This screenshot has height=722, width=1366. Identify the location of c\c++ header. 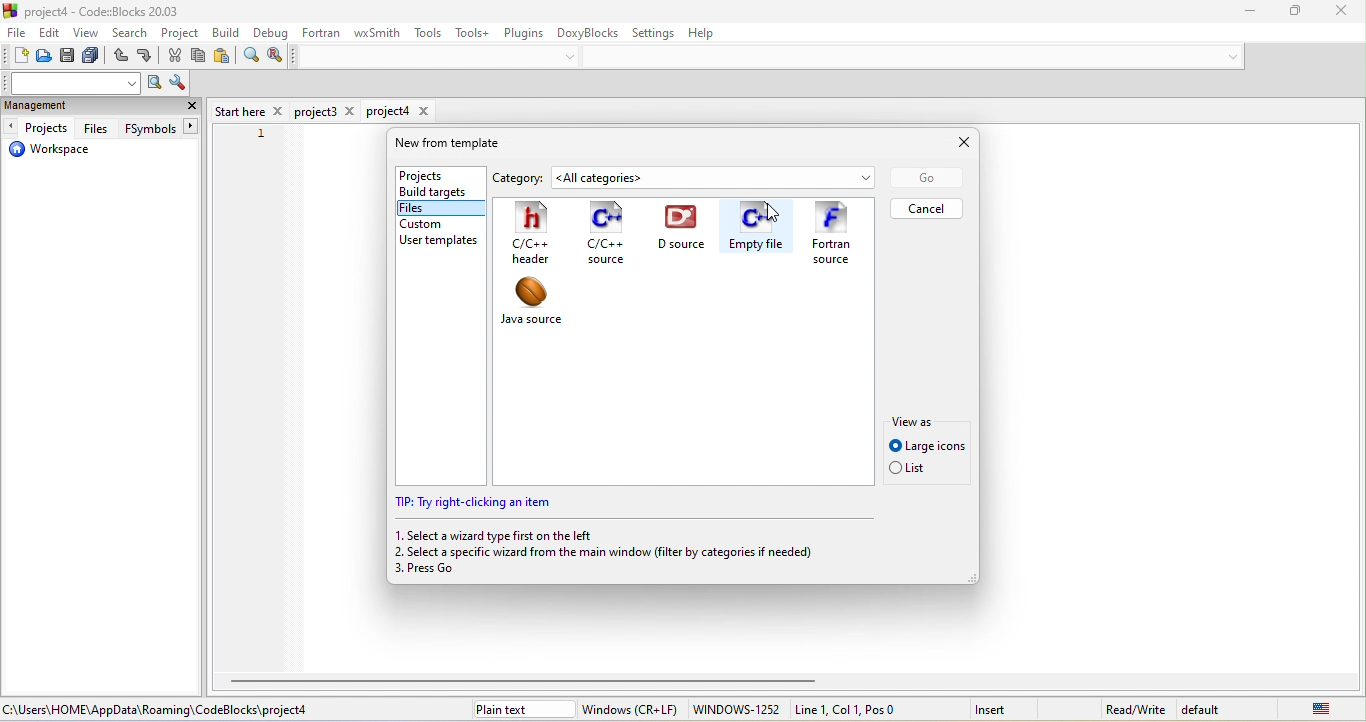
(537, 234).